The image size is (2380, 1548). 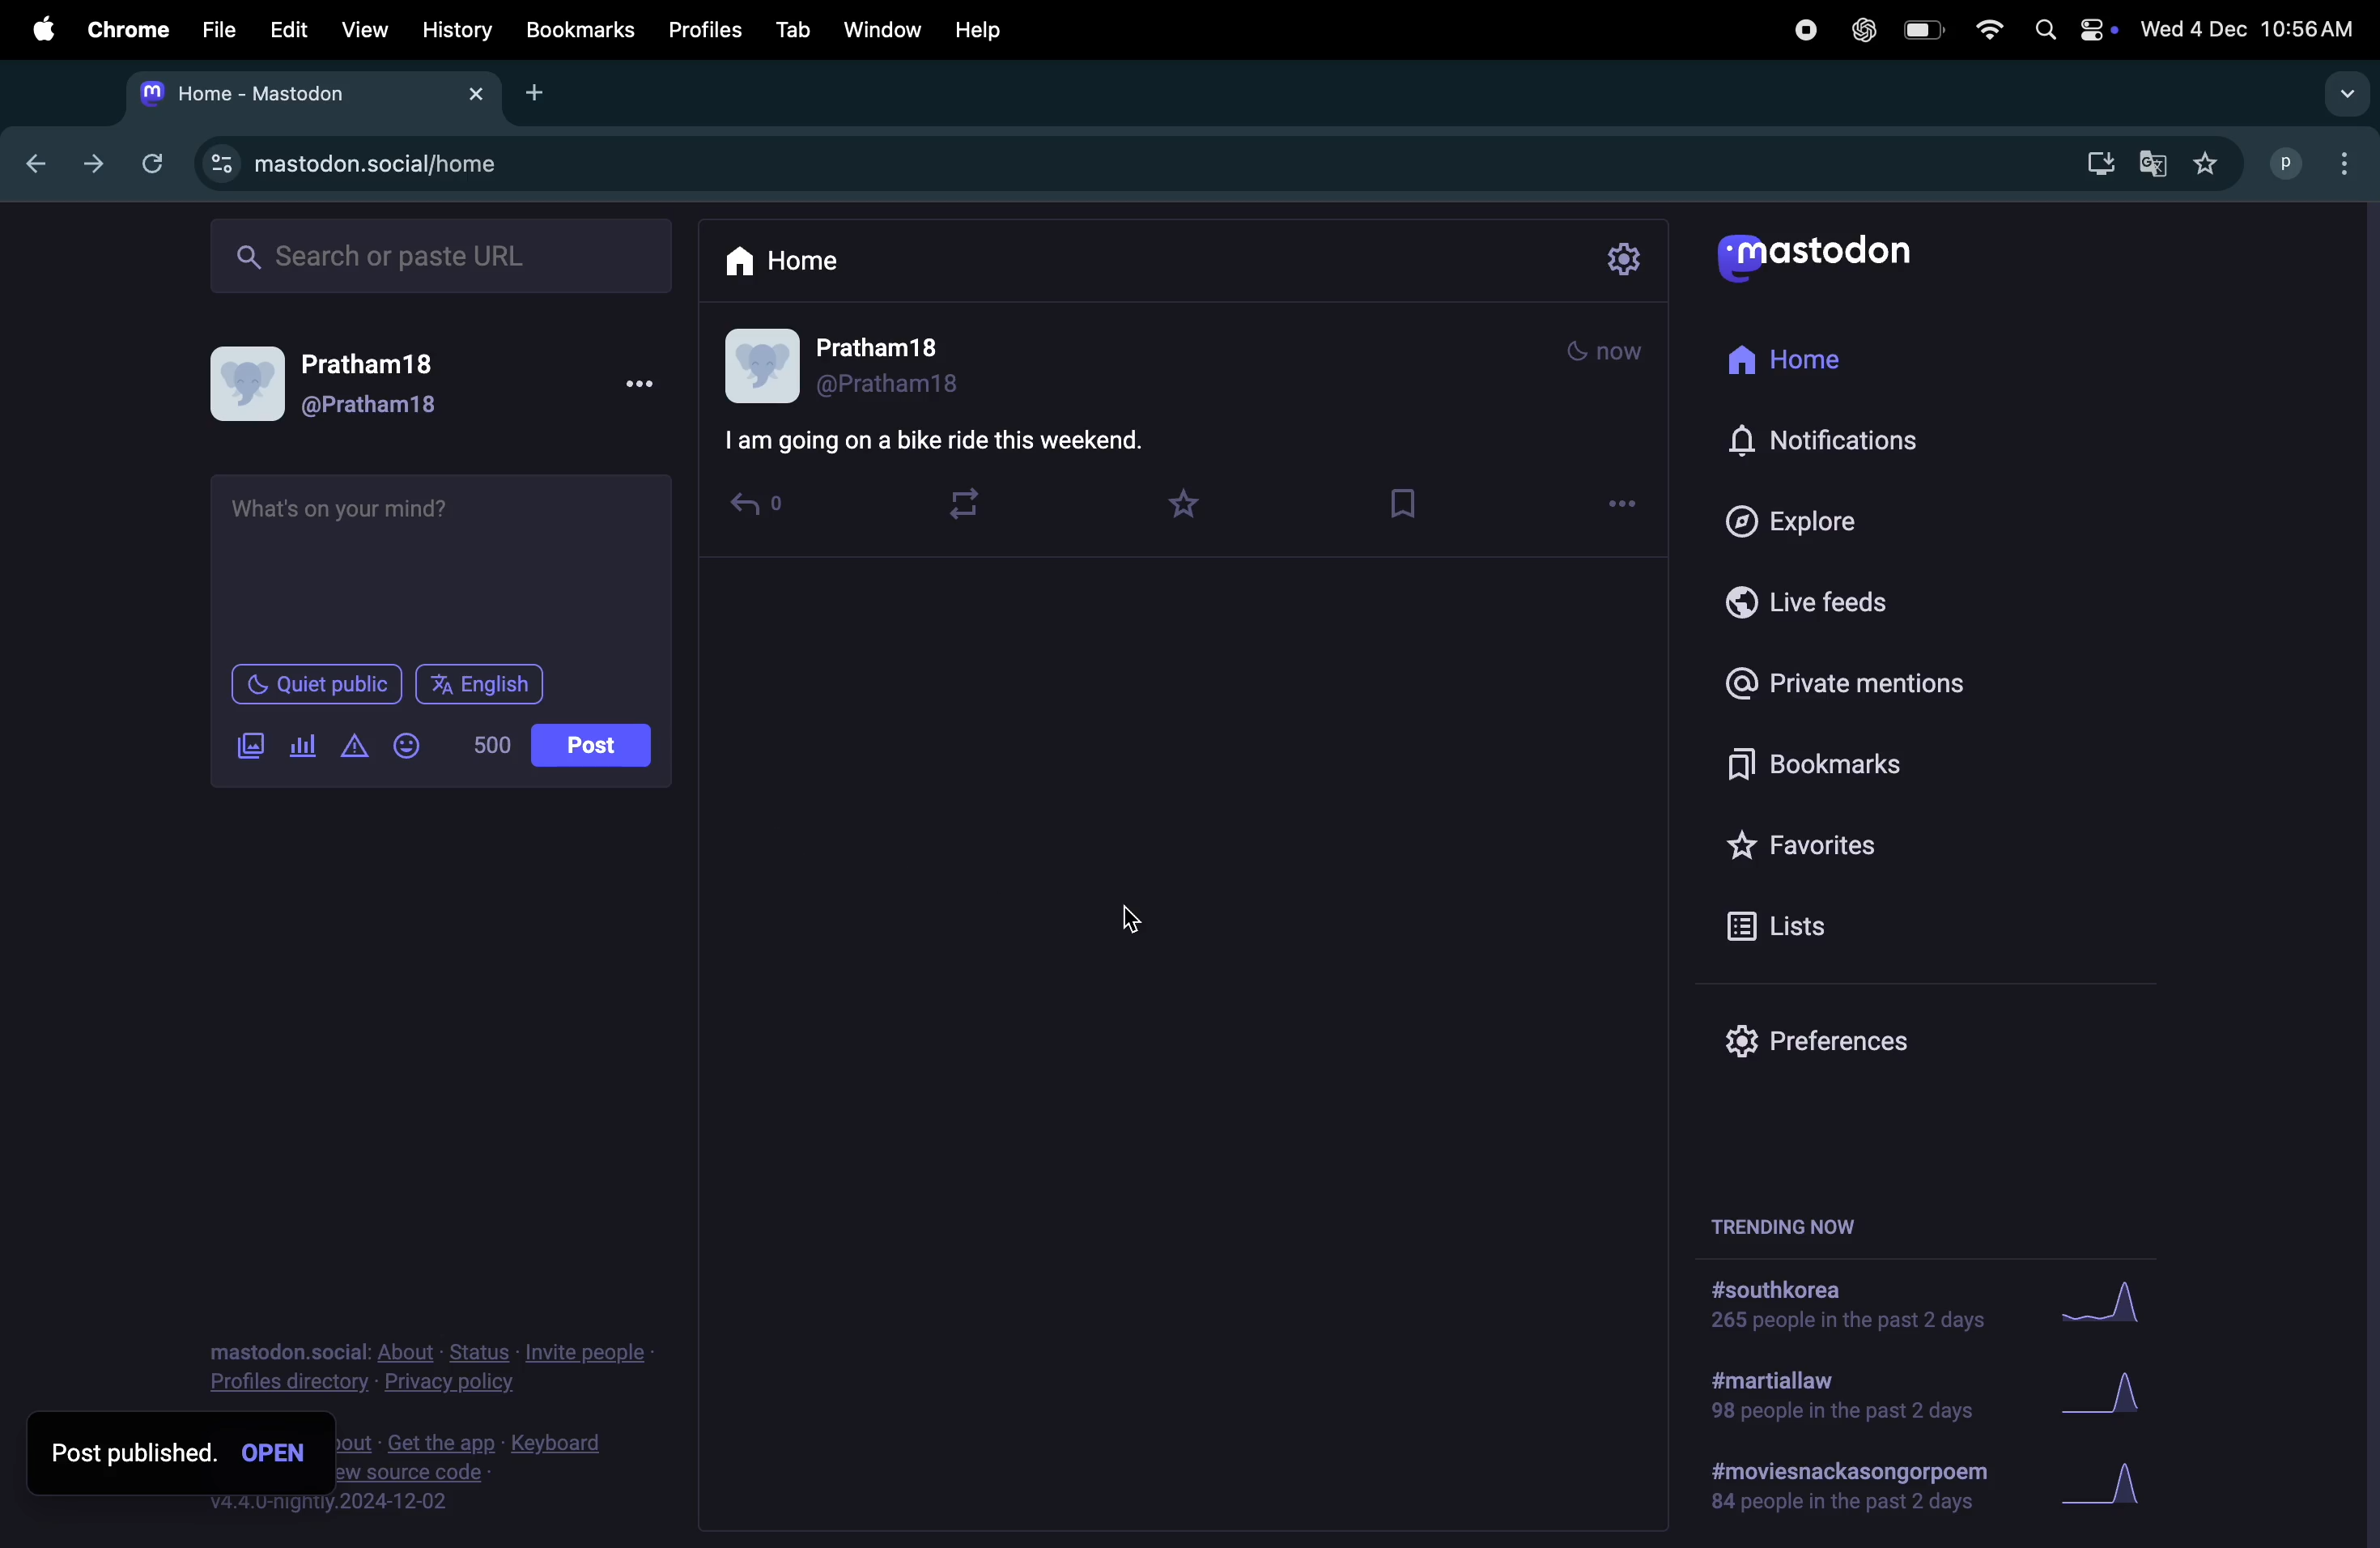 I want to click on mode, so click(x=1613, y=347).